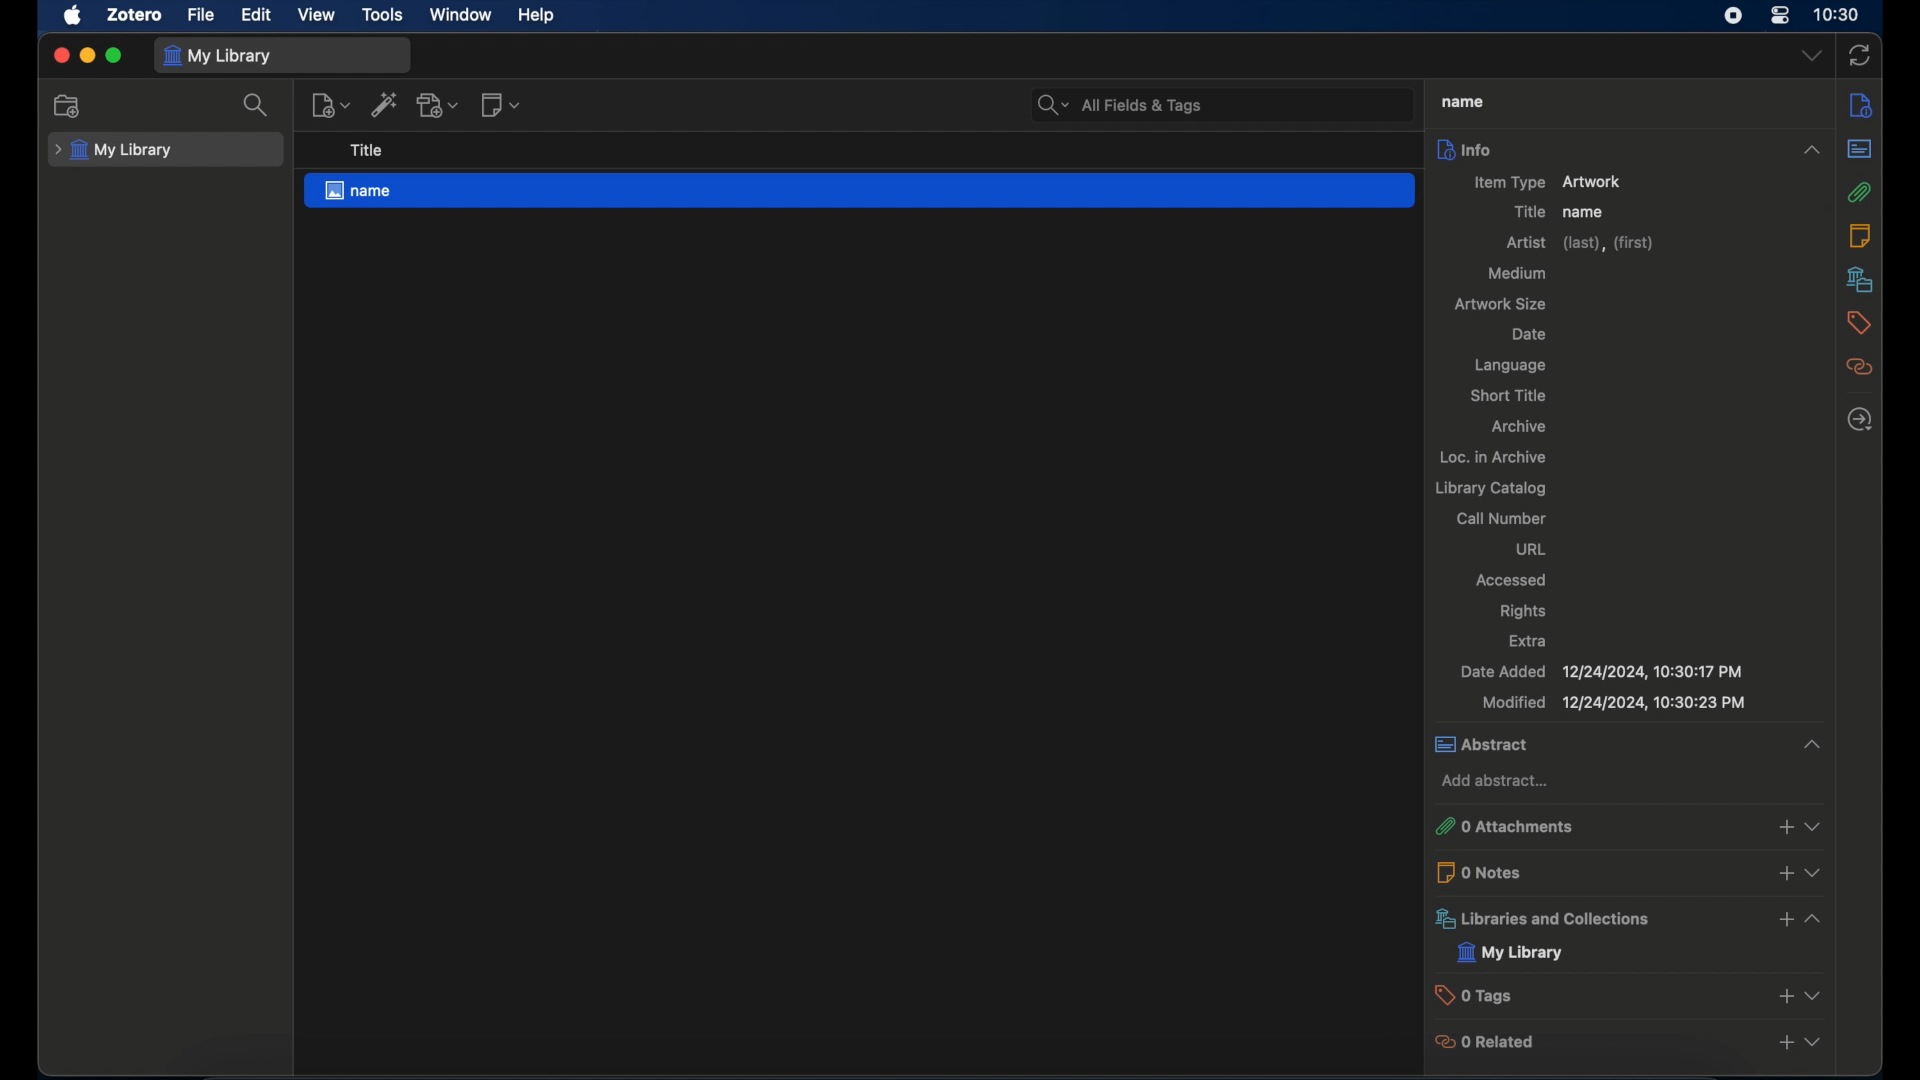  Describe the element at coordinates (1518, 272) in the screenshot. I see `medium` at that location.